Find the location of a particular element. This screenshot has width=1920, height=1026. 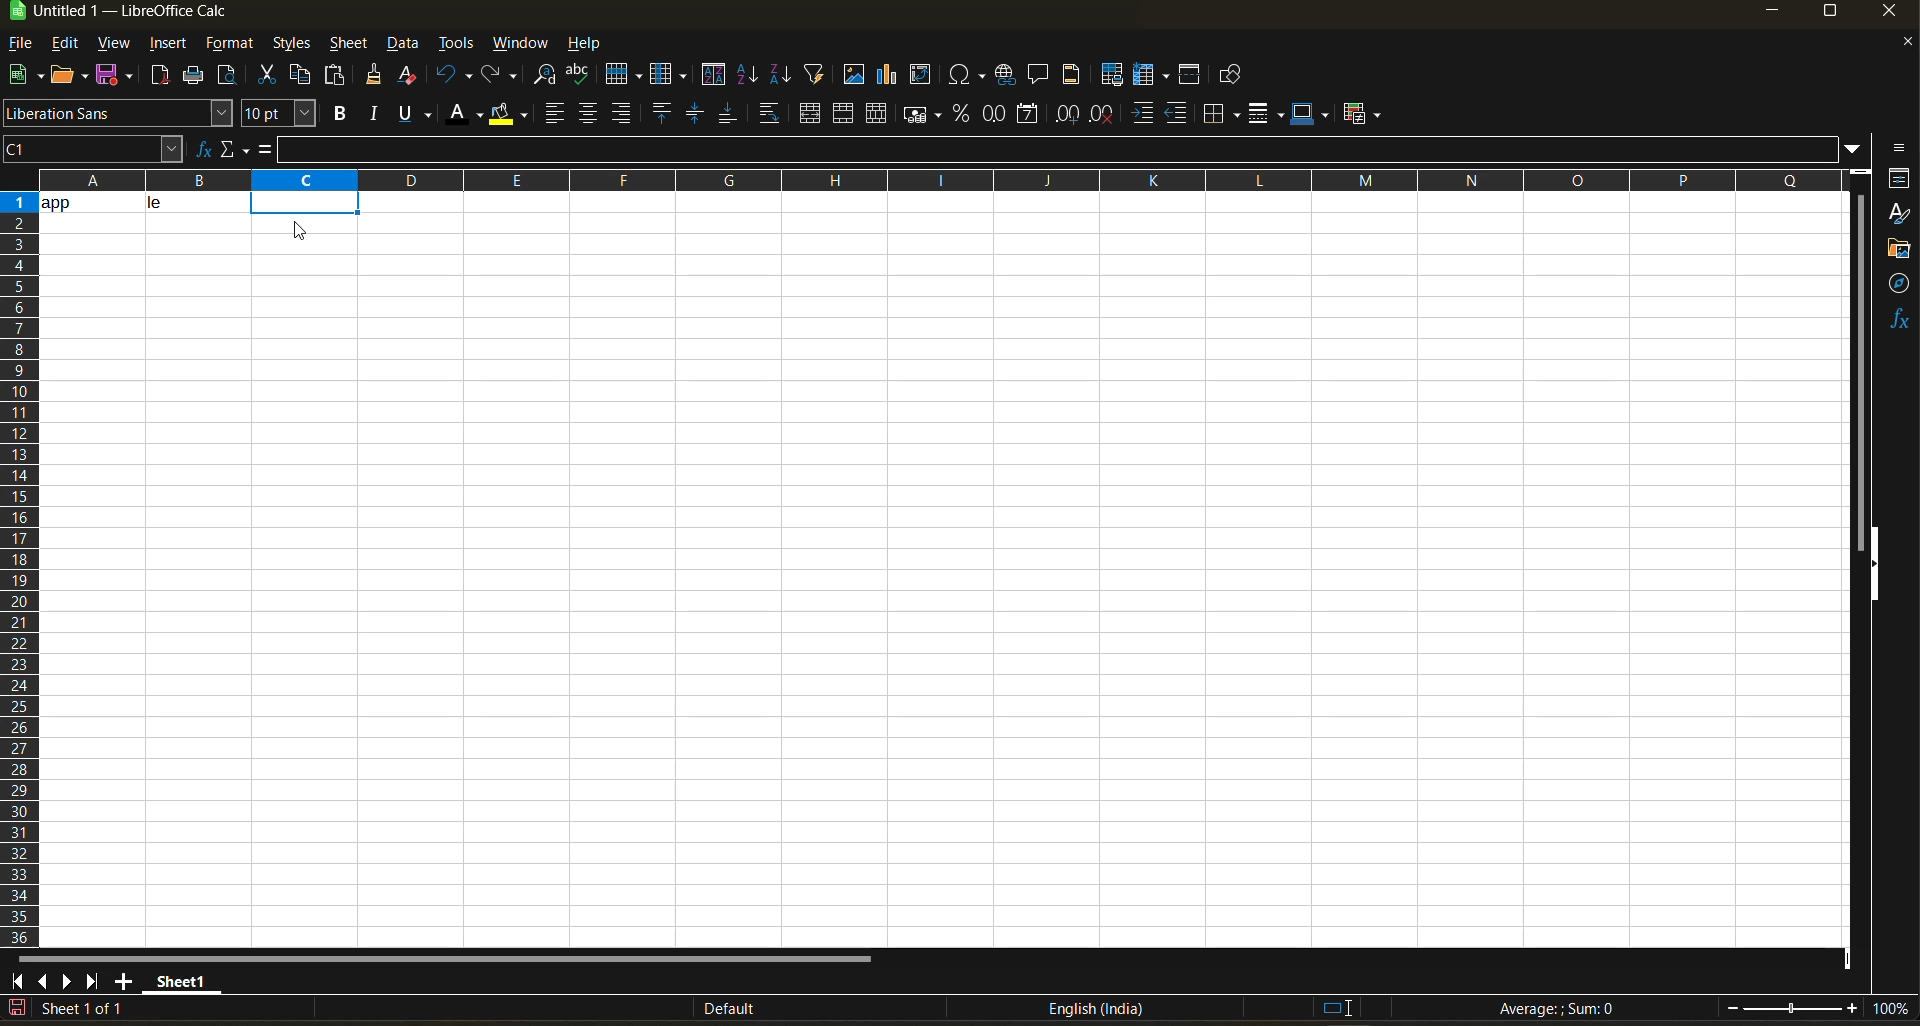

insert comment is located at coordinates (1039, 75).